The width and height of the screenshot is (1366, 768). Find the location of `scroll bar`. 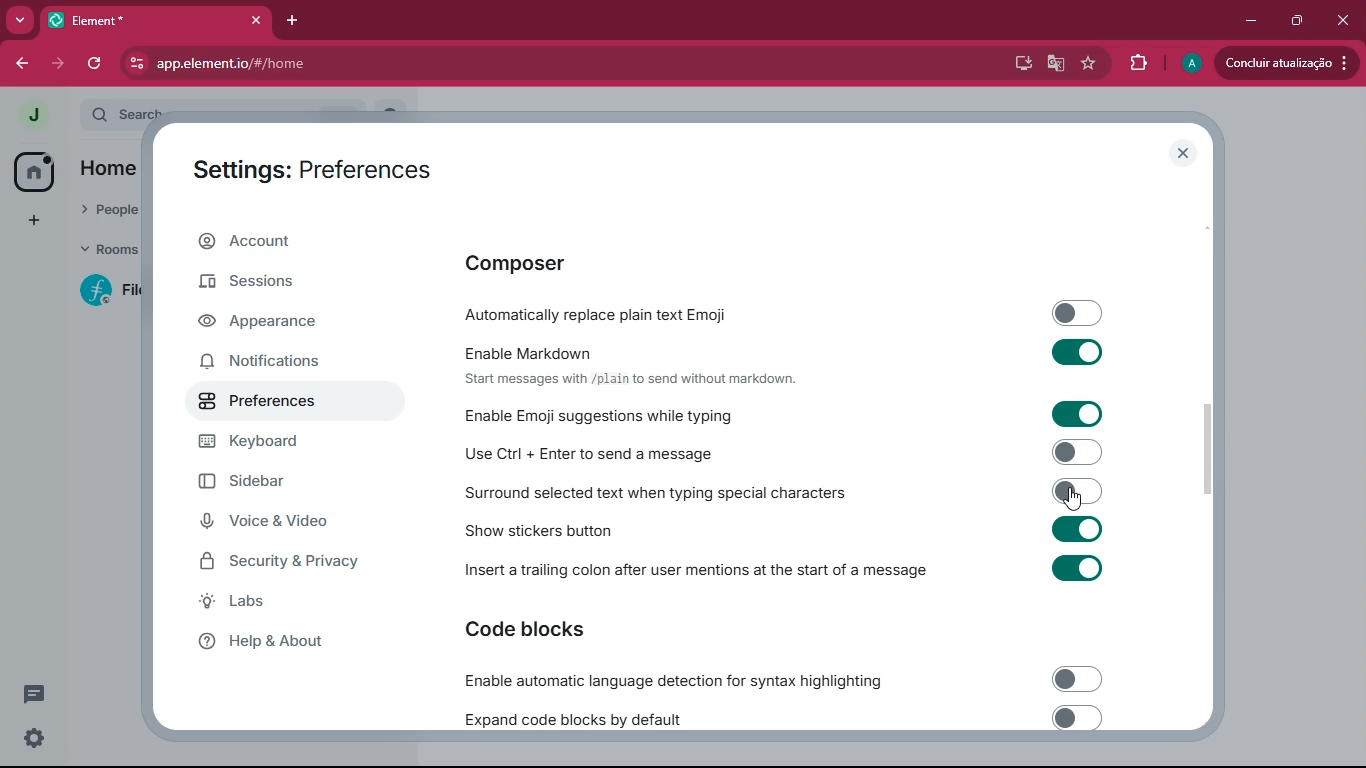

scroll bar is located at coordinates (1208, 445).